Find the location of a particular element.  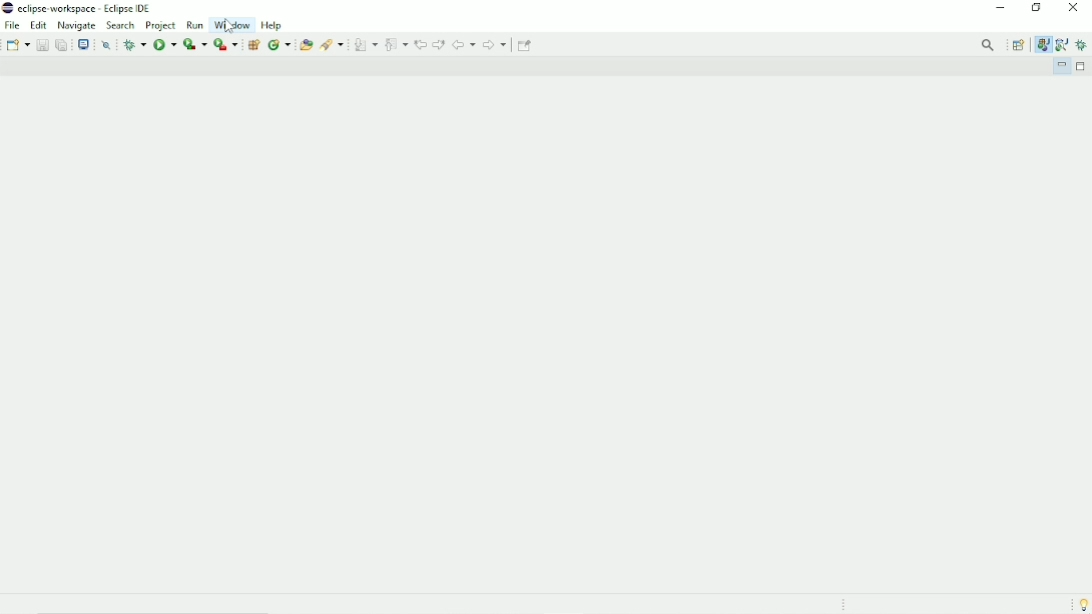

Run is located at coordinates (164, 44).